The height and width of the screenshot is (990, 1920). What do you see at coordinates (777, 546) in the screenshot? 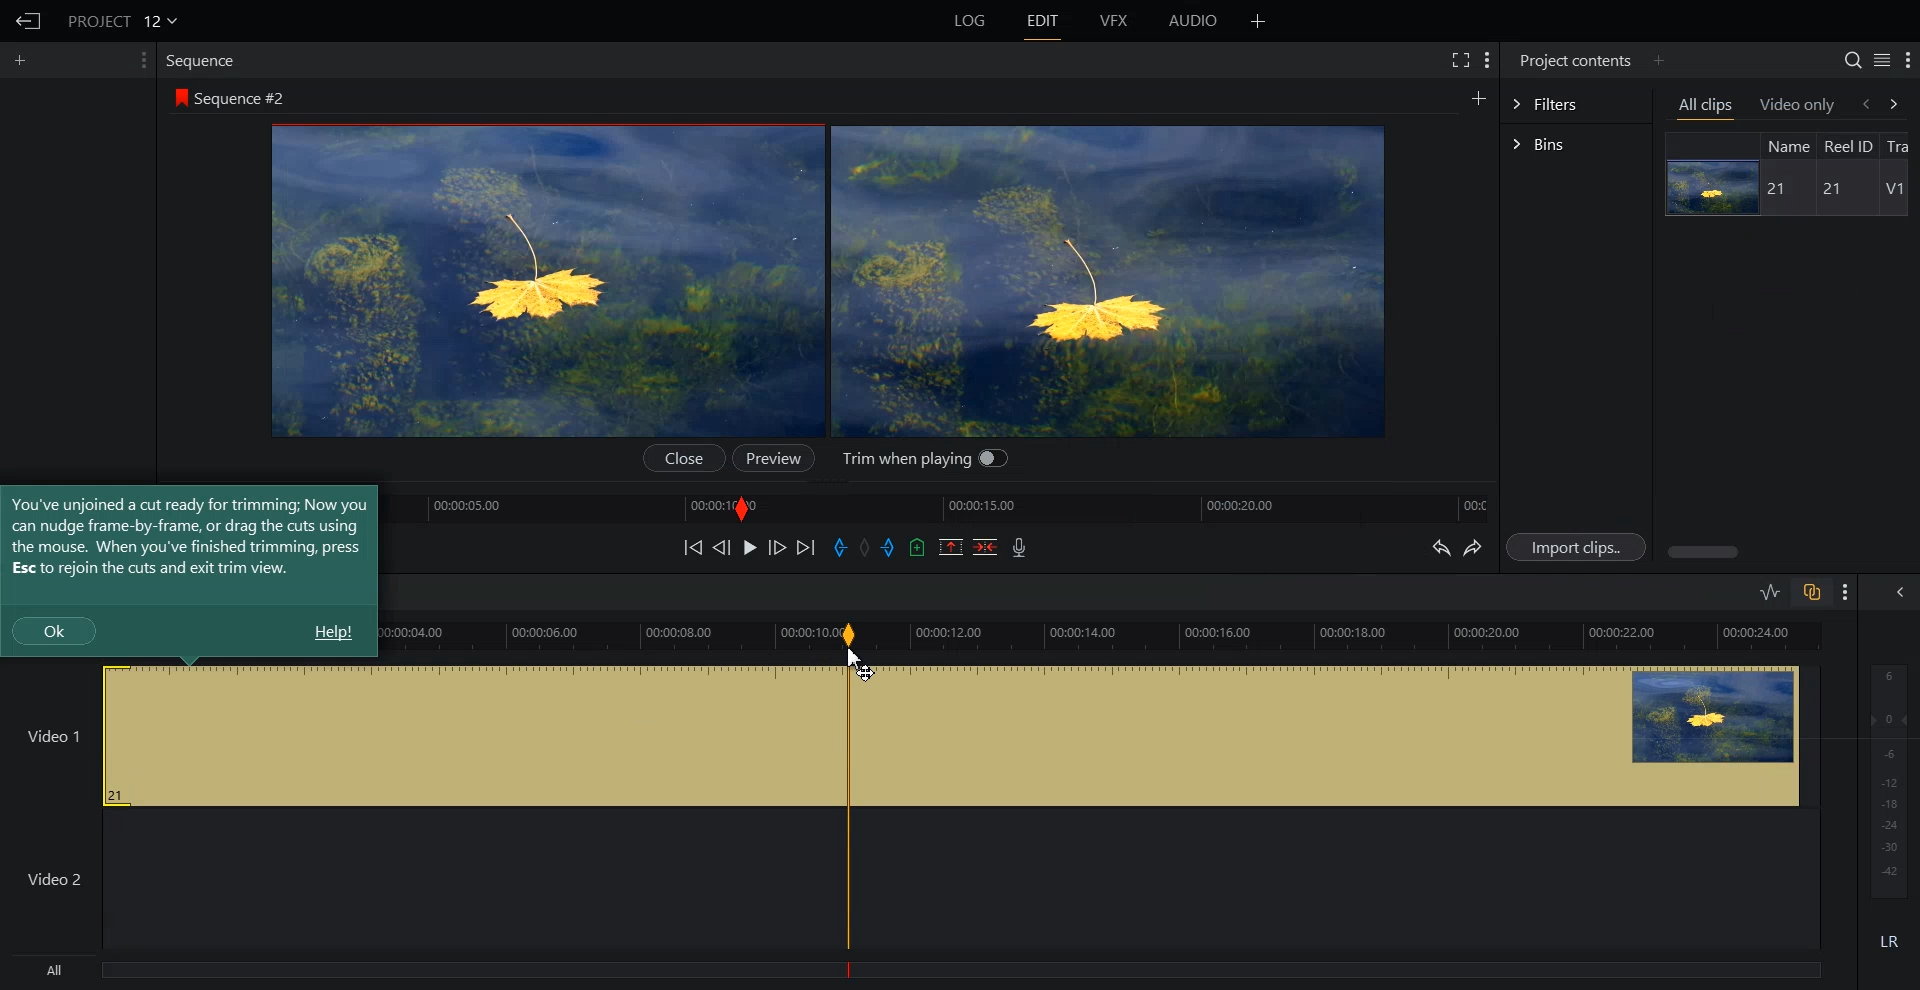
I see `Nudge one frame forward` at bounding box center [777, 546].